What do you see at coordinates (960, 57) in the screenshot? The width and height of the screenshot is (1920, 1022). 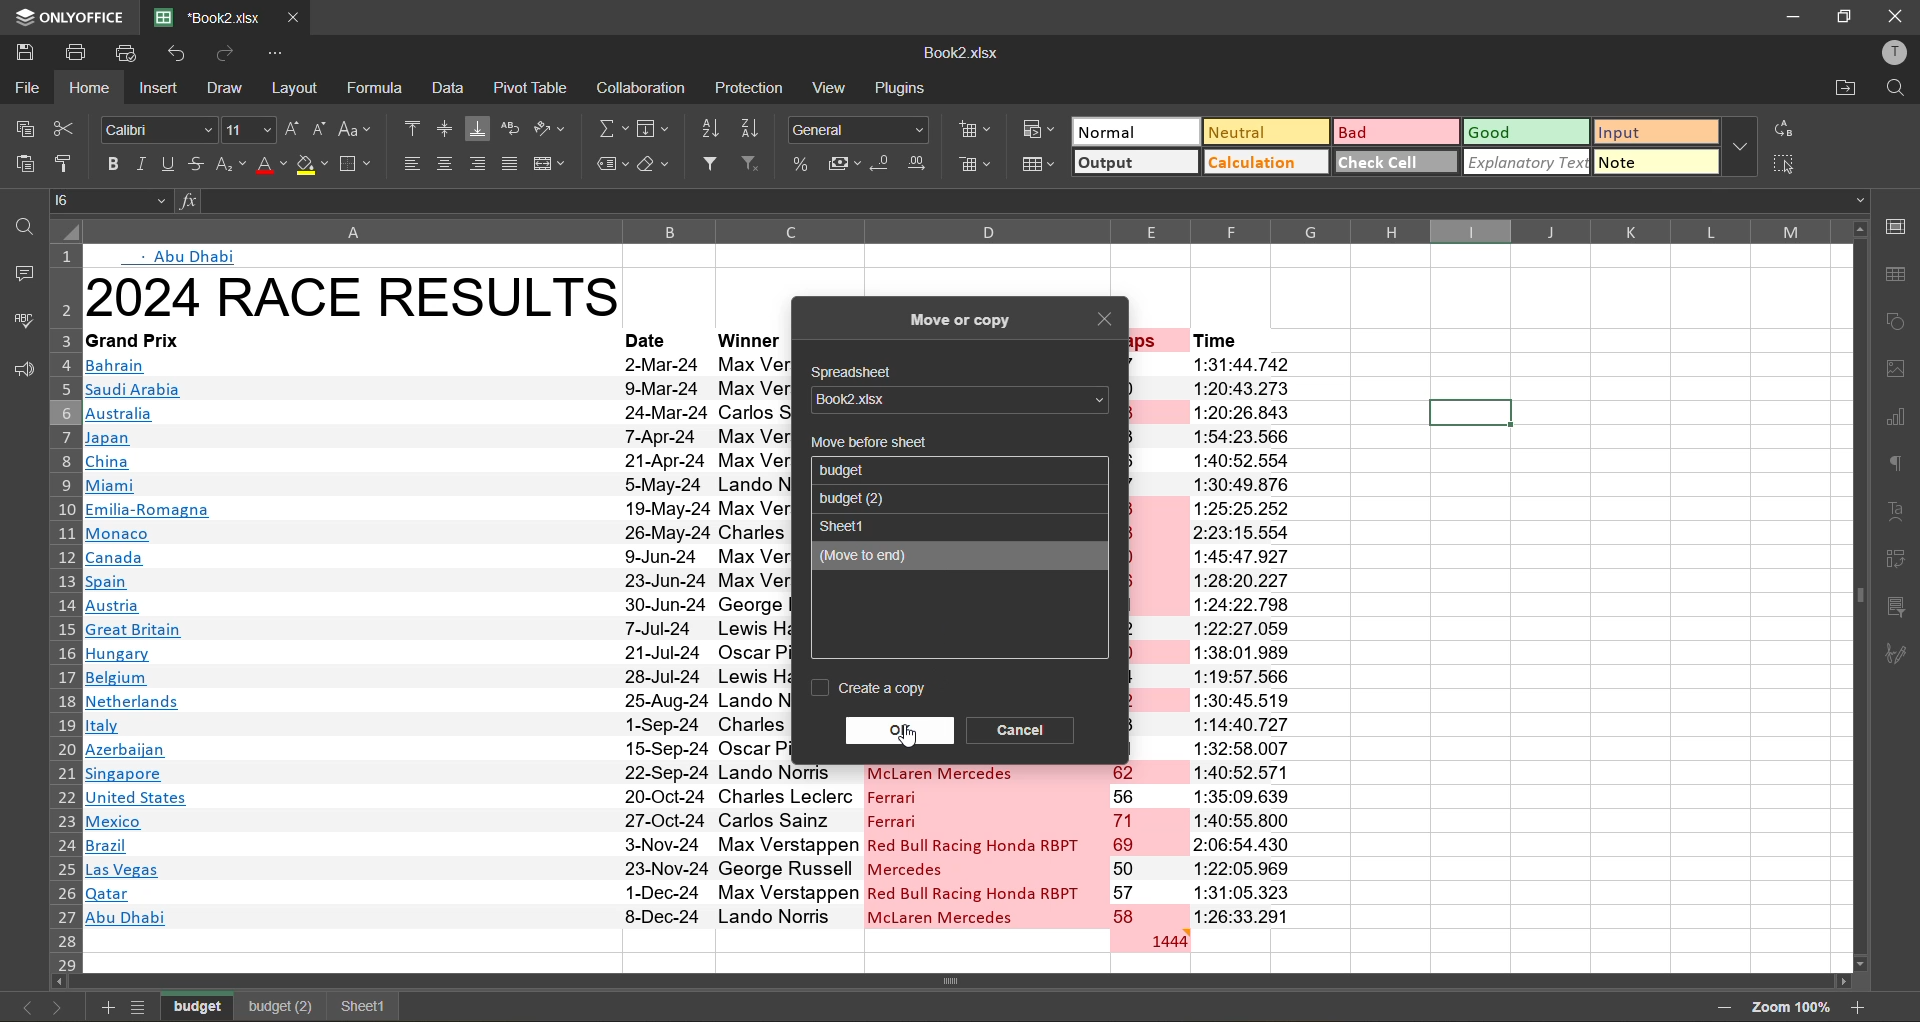 I see `file name` at bounding box center [960, 57].